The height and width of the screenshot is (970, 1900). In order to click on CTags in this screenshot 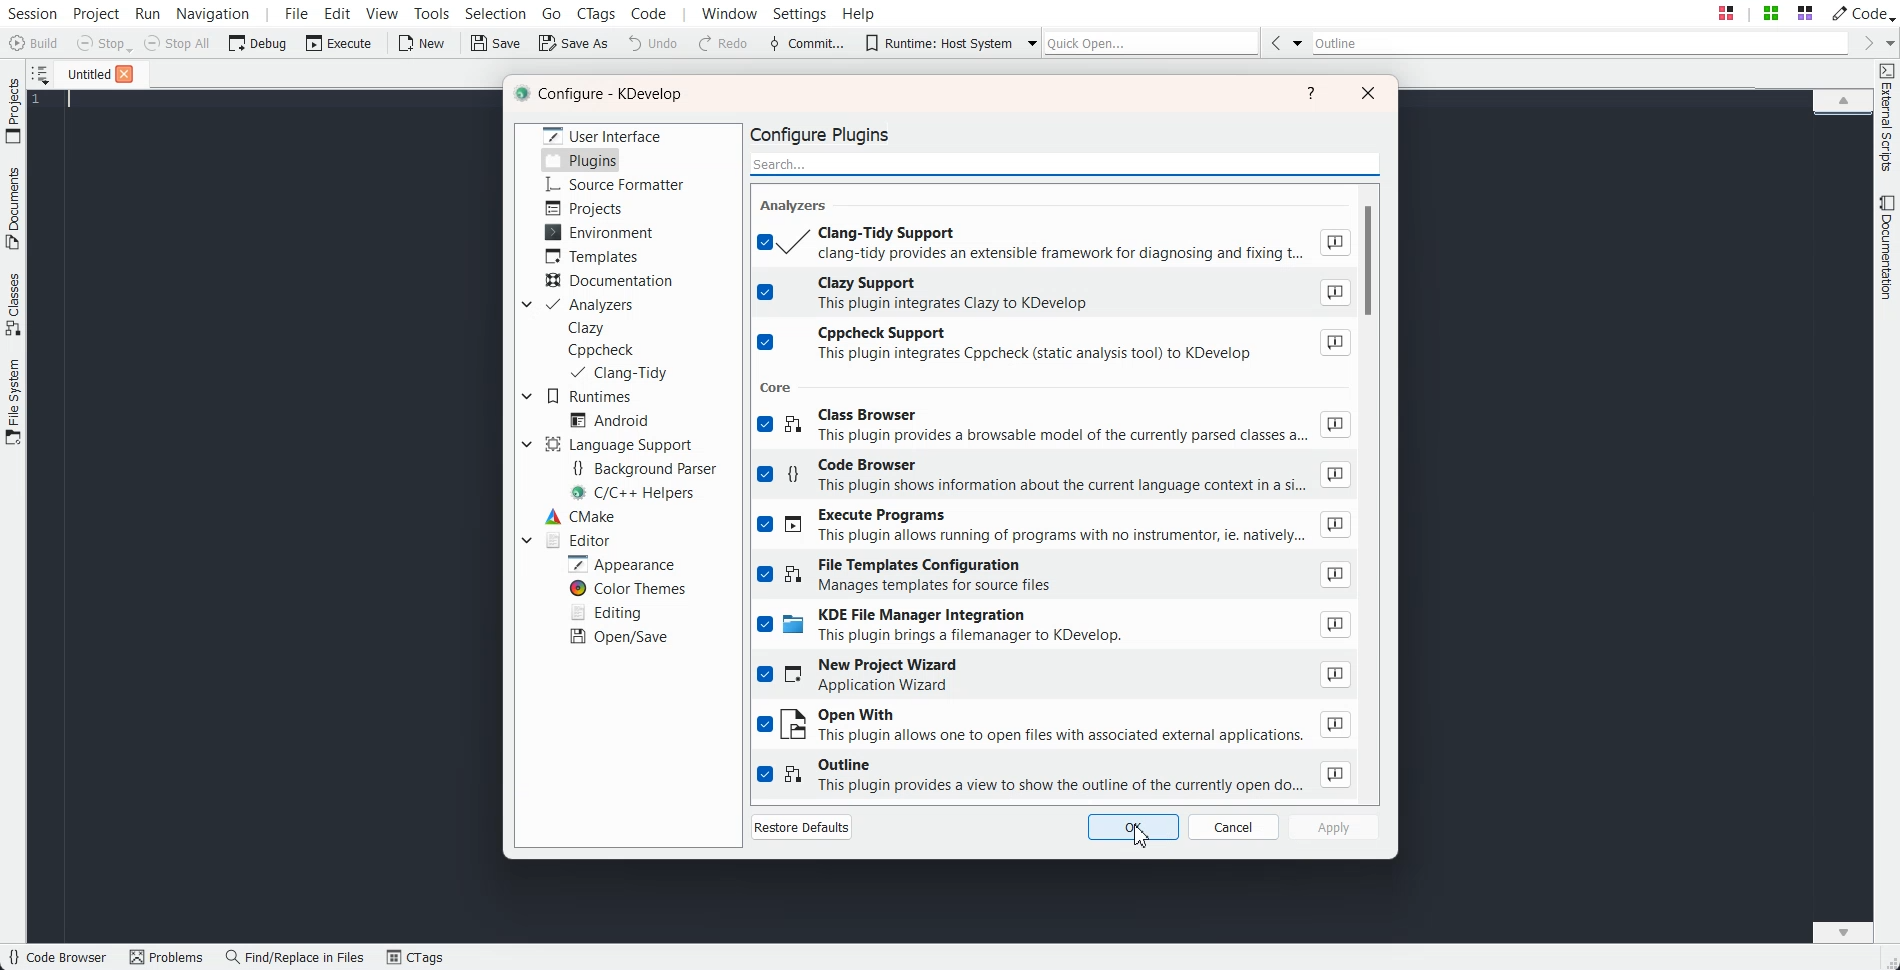, I will do `click(415, 958)`.